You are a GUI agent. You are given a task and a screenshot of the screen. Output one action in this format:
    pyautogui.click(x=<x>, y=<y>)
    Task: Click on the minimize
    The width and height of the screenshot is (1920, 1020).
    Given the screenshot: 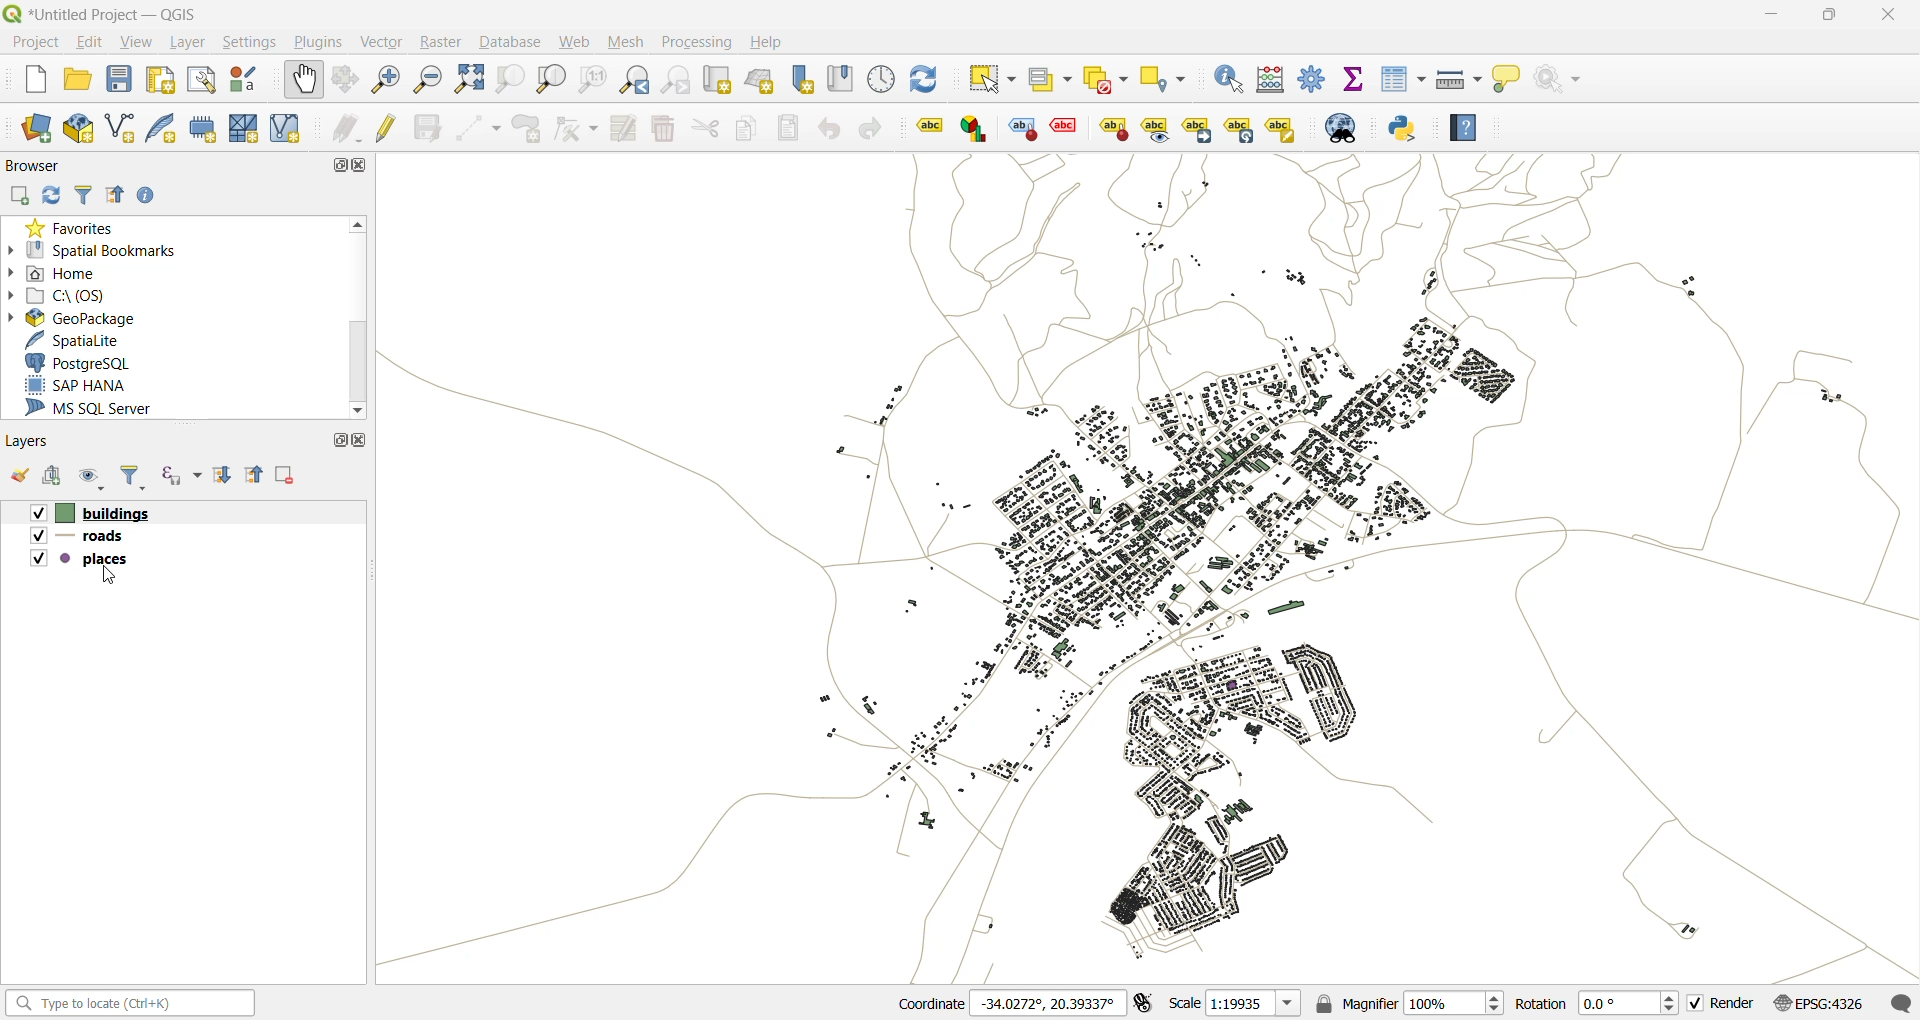 What is the action you would take?
    pyautogui.click(x=1779, y=14)
    